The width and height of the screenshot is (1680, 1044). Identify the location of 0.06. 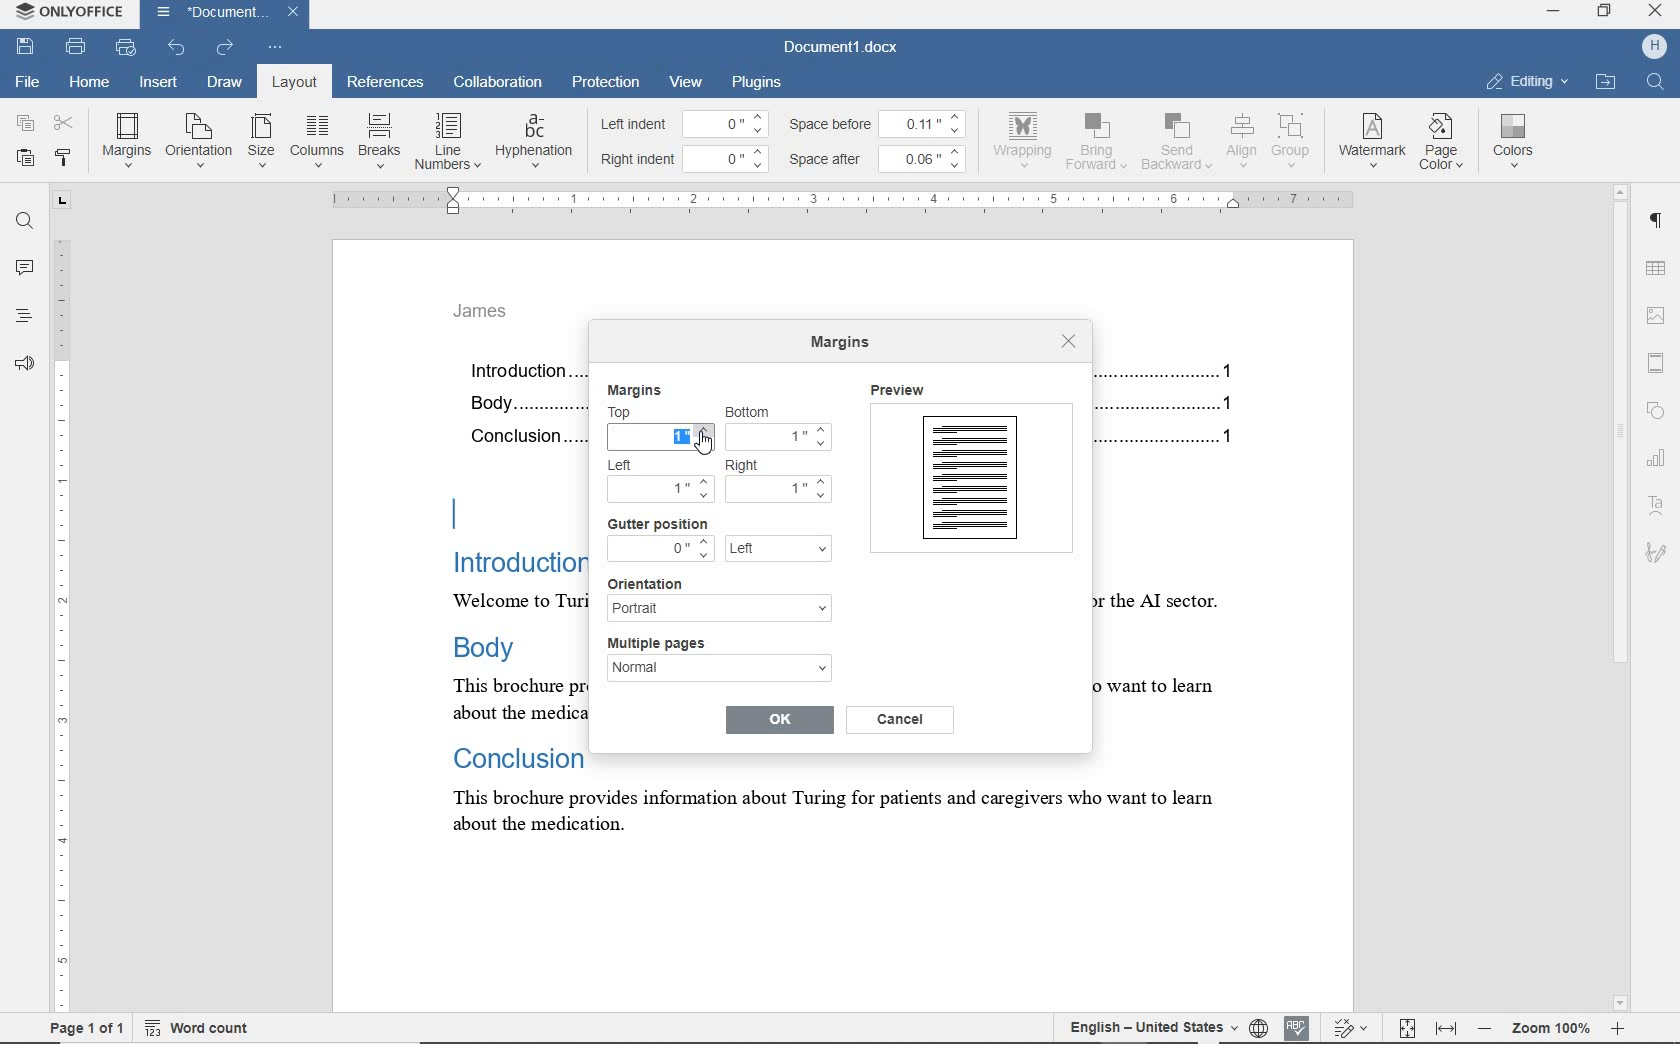
(927, 158).